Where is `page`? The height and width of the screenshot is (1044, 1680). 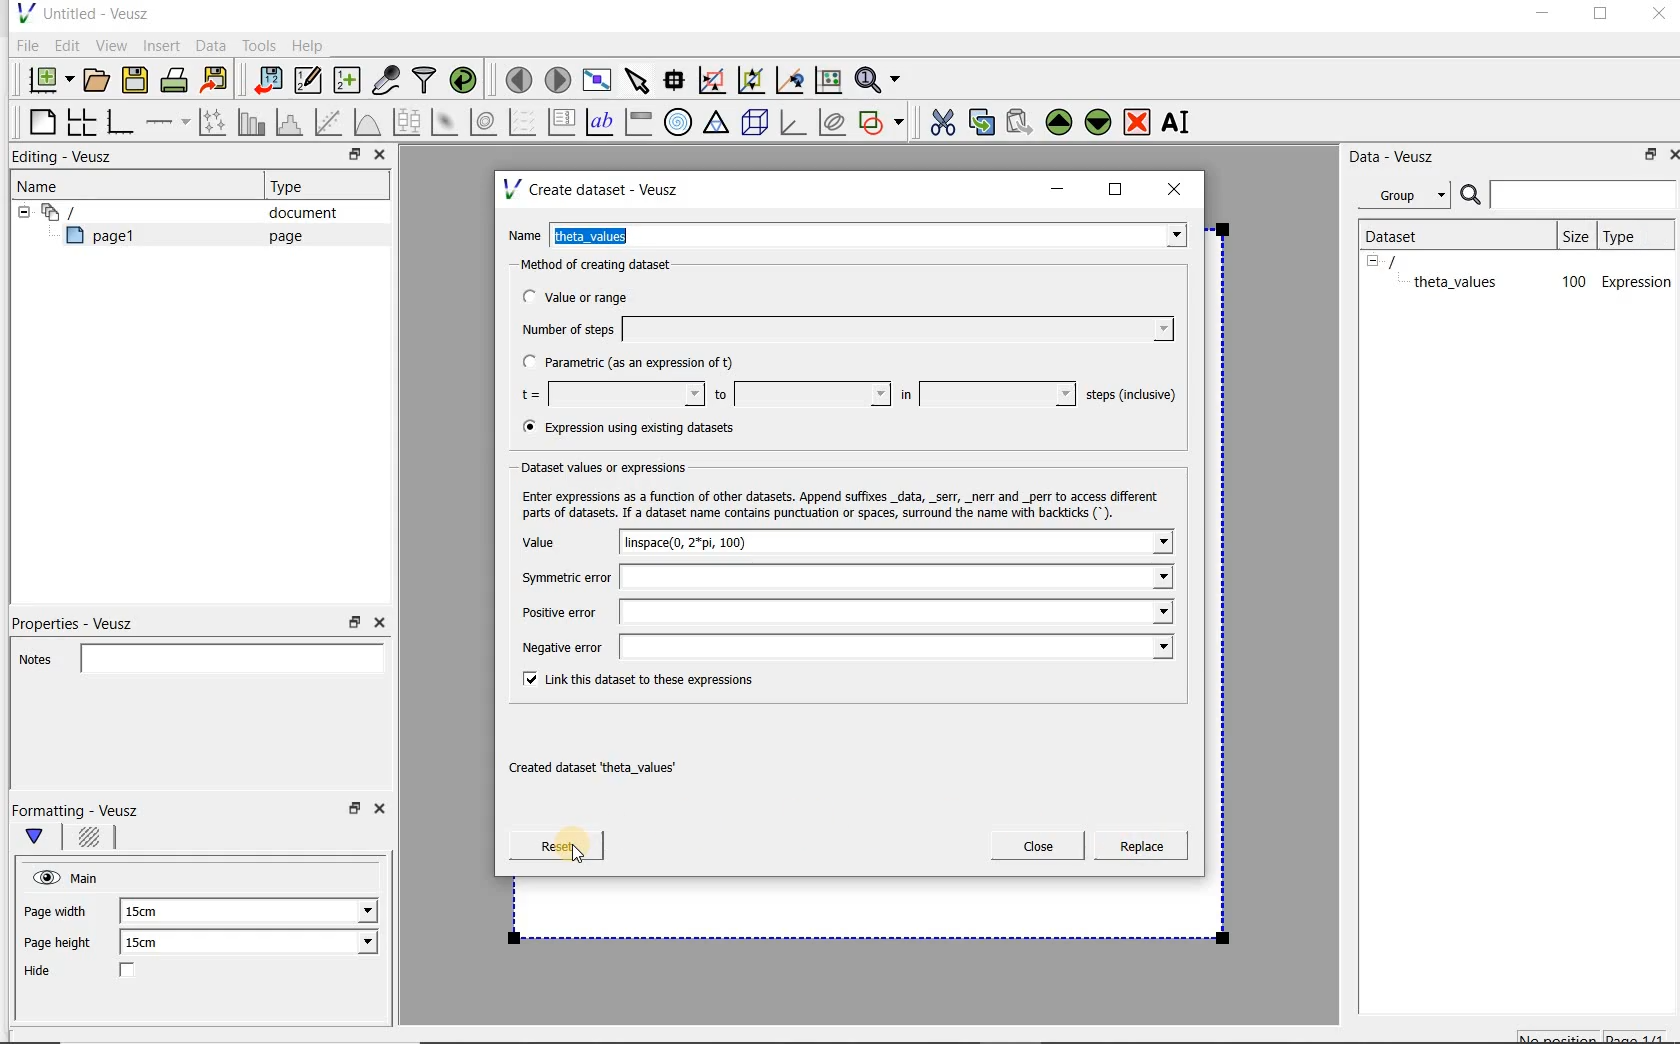
page is located at coordinates (281, 236).